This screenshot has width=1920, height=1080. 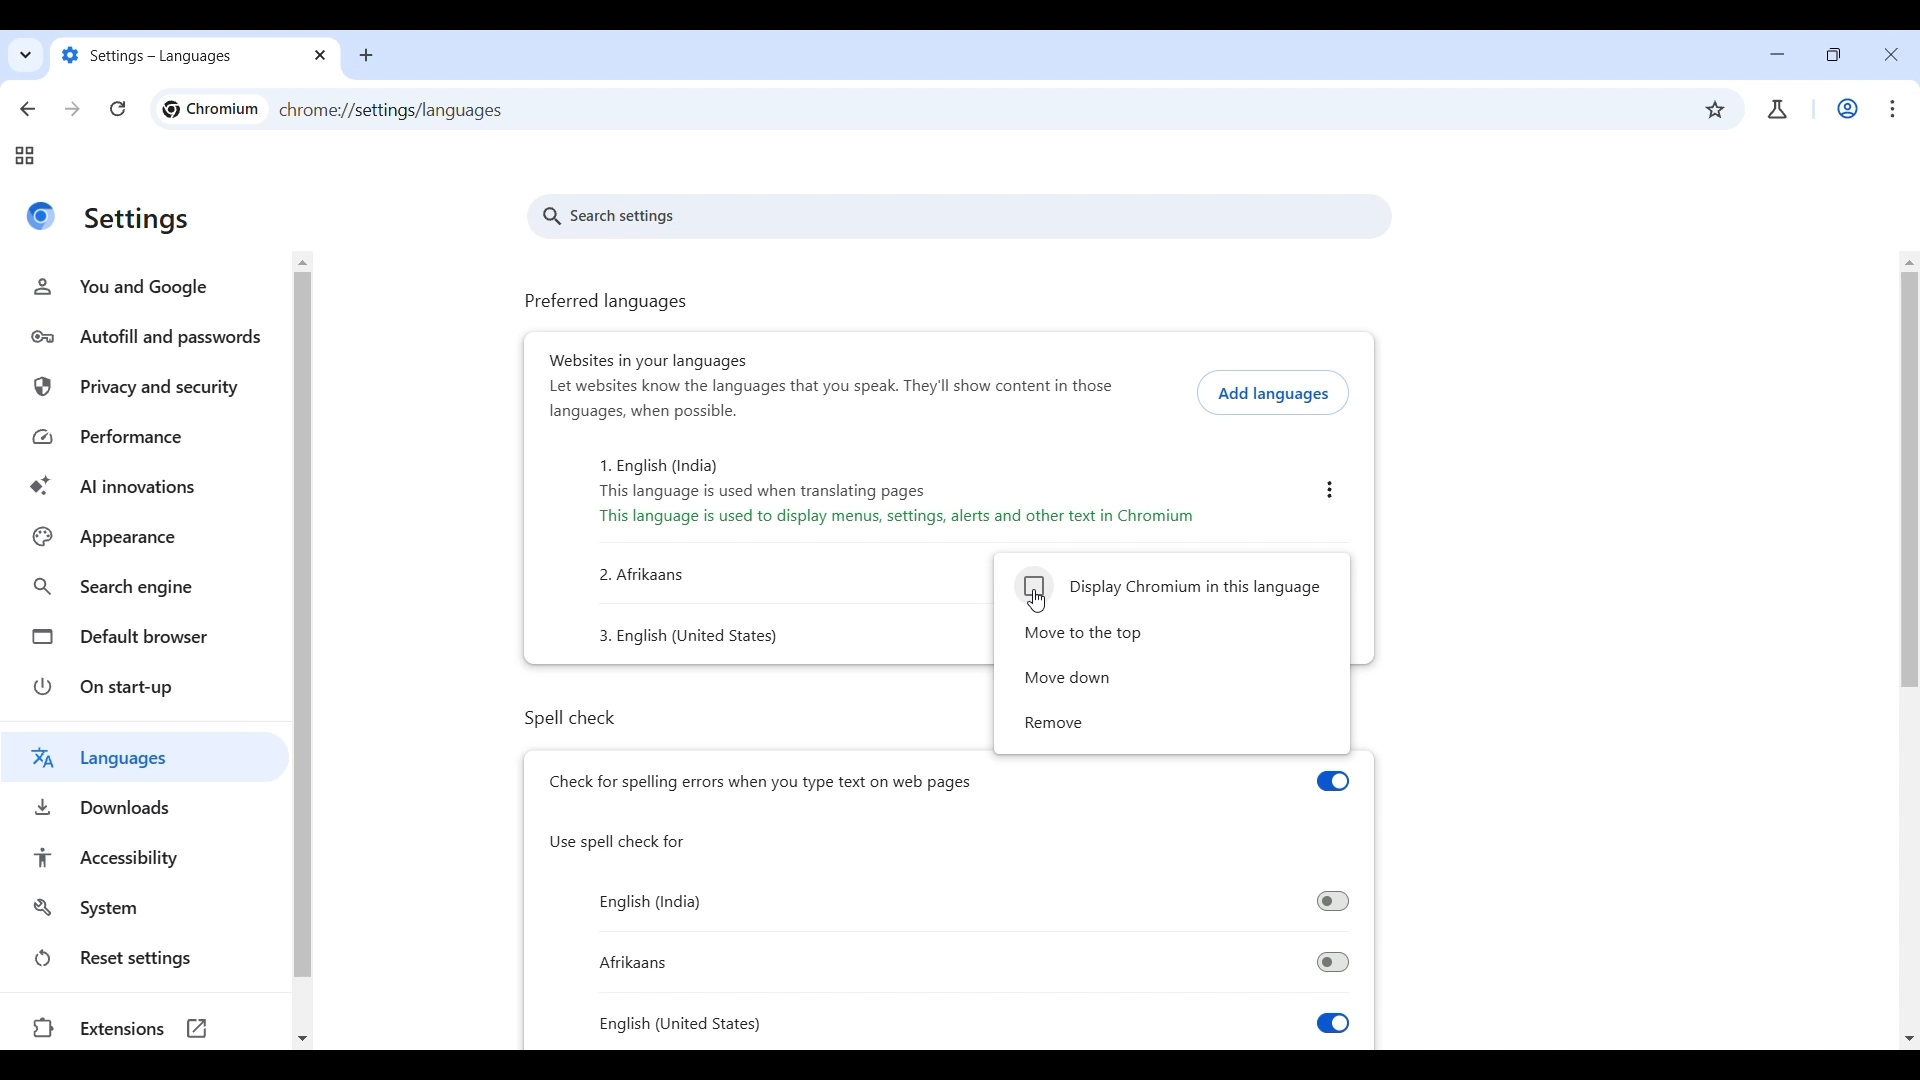 What do you see at coordinates (1909, 263) in the screenshot?
I see `Quick slide to top` at bounding box center [1909, 263].